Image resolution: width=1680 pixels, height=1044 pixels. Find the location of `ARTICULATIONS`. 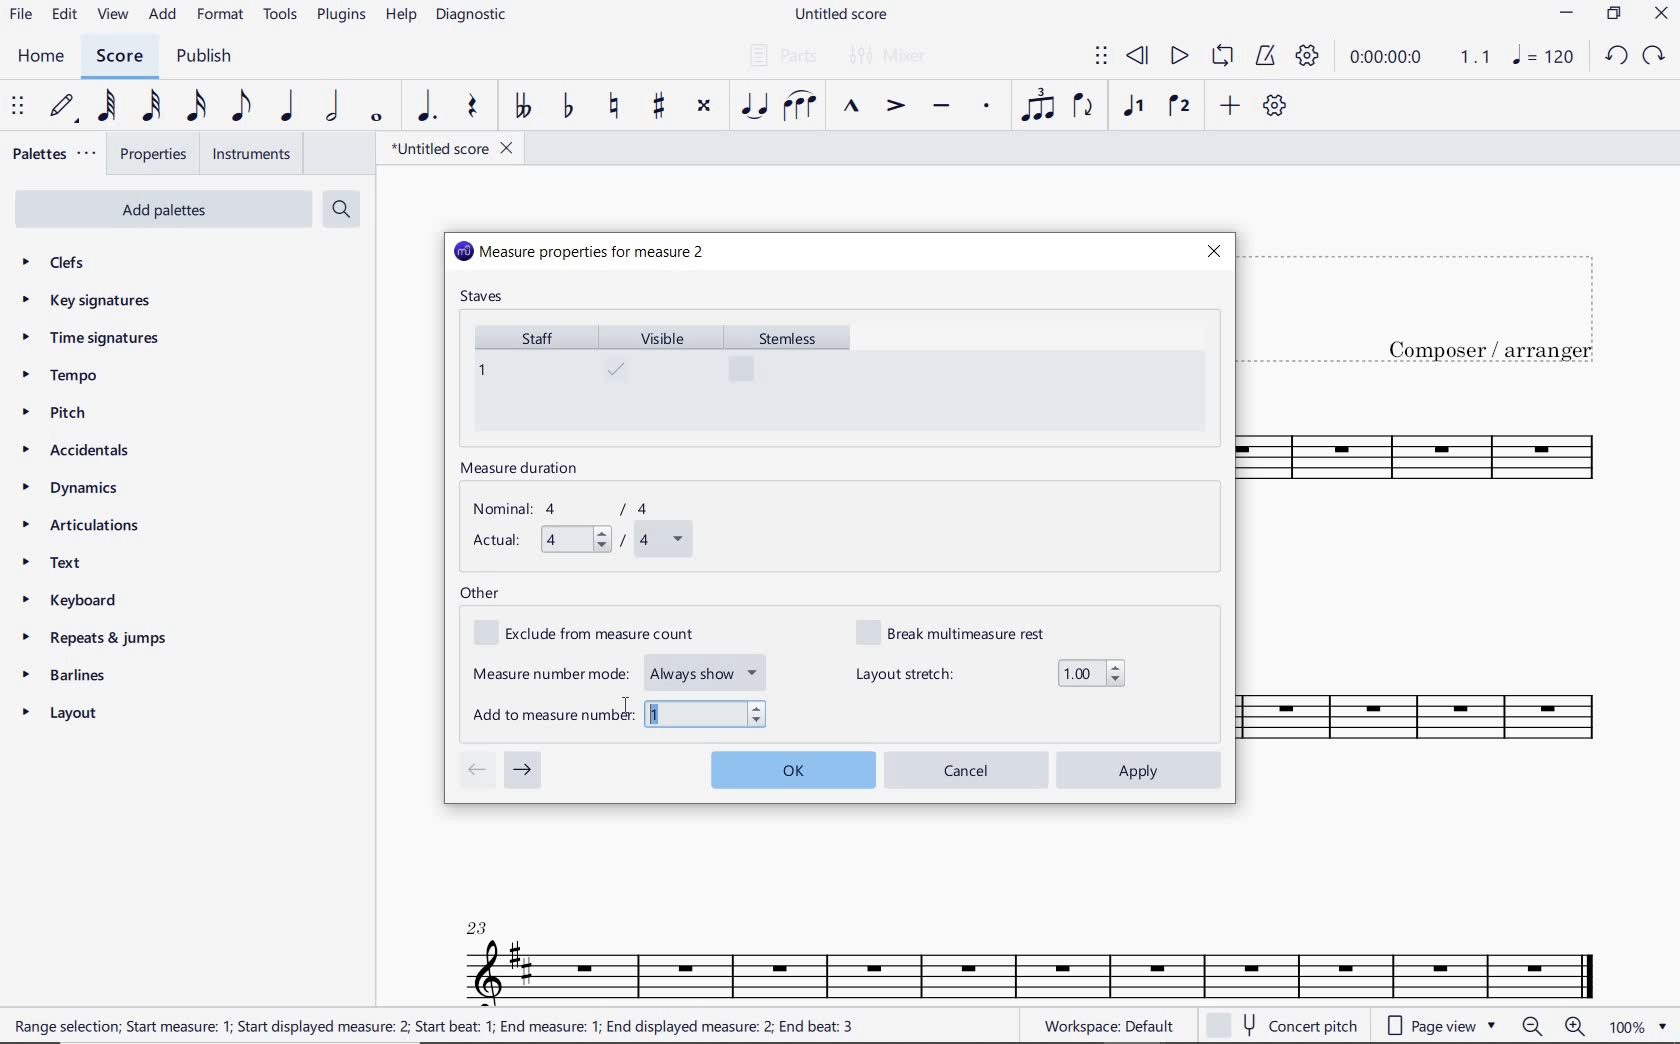

ARTICULATIONS is located at coordinates (82, 527).